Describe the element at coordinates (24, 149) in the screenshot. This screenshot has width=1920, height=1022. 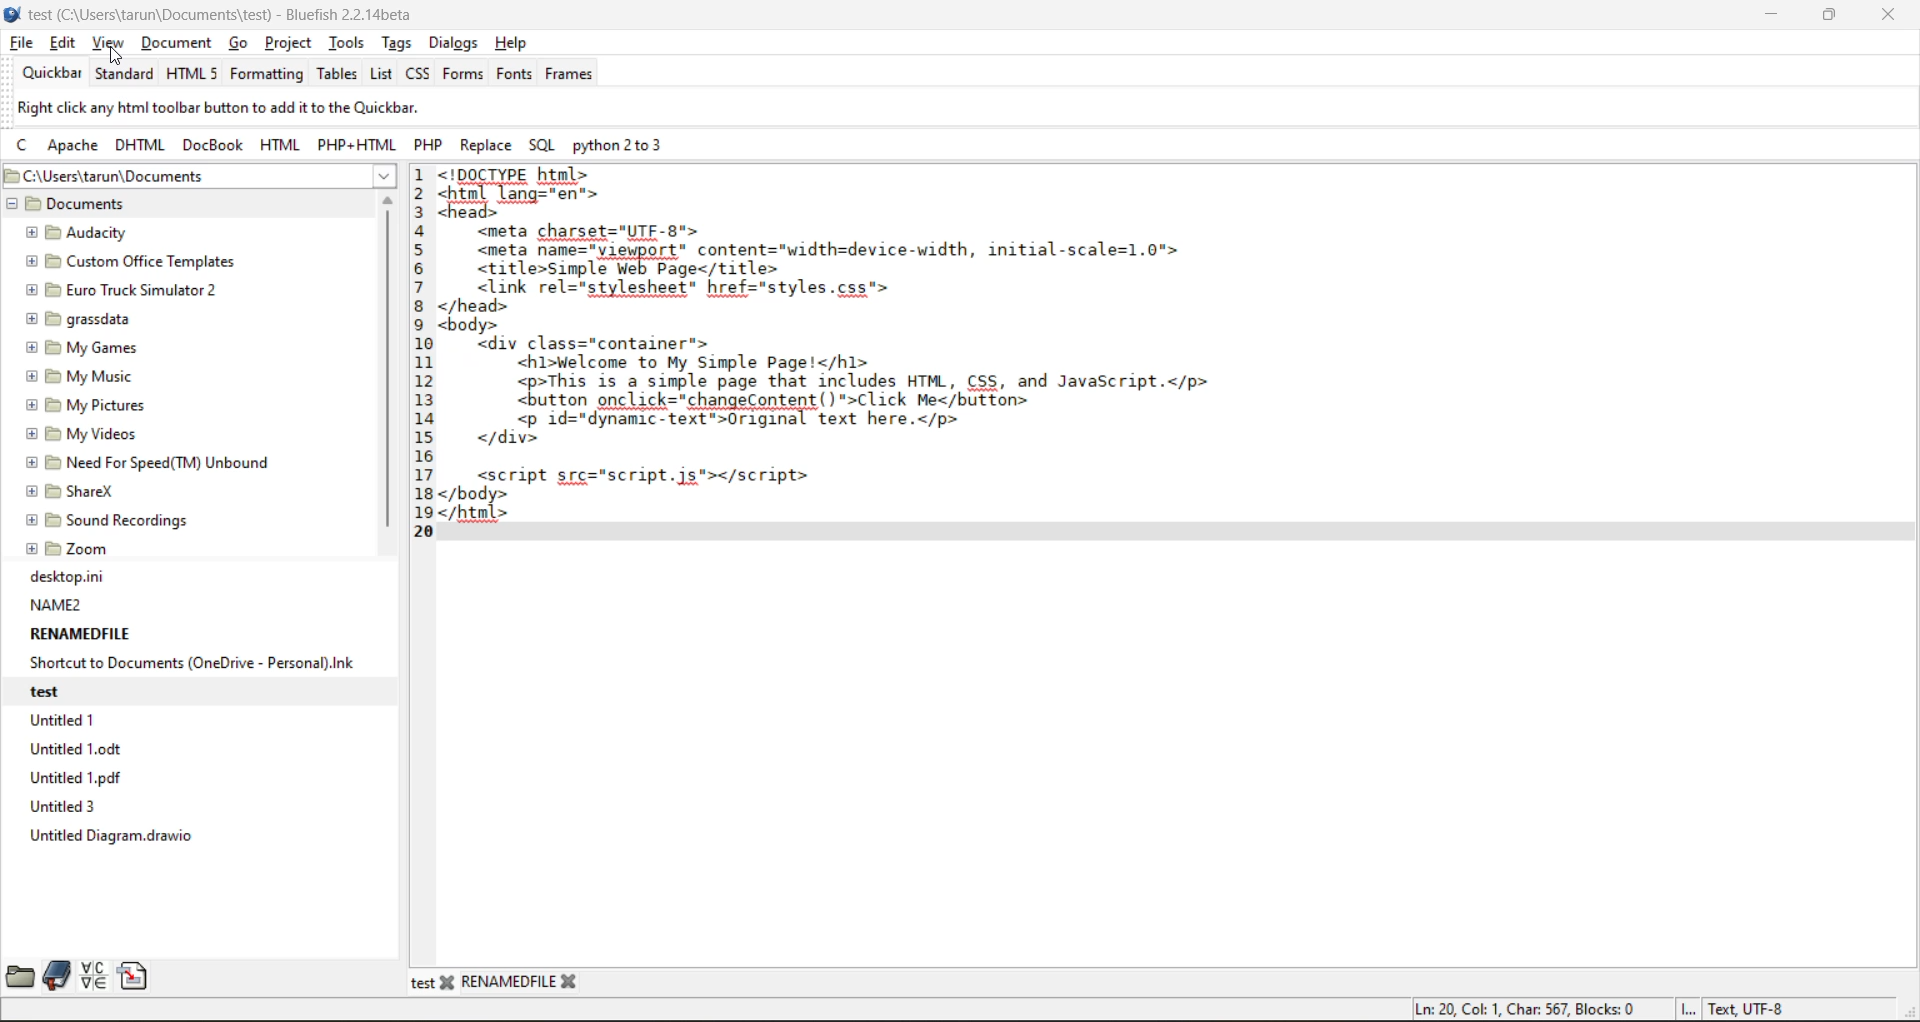
I see `c` at that location.